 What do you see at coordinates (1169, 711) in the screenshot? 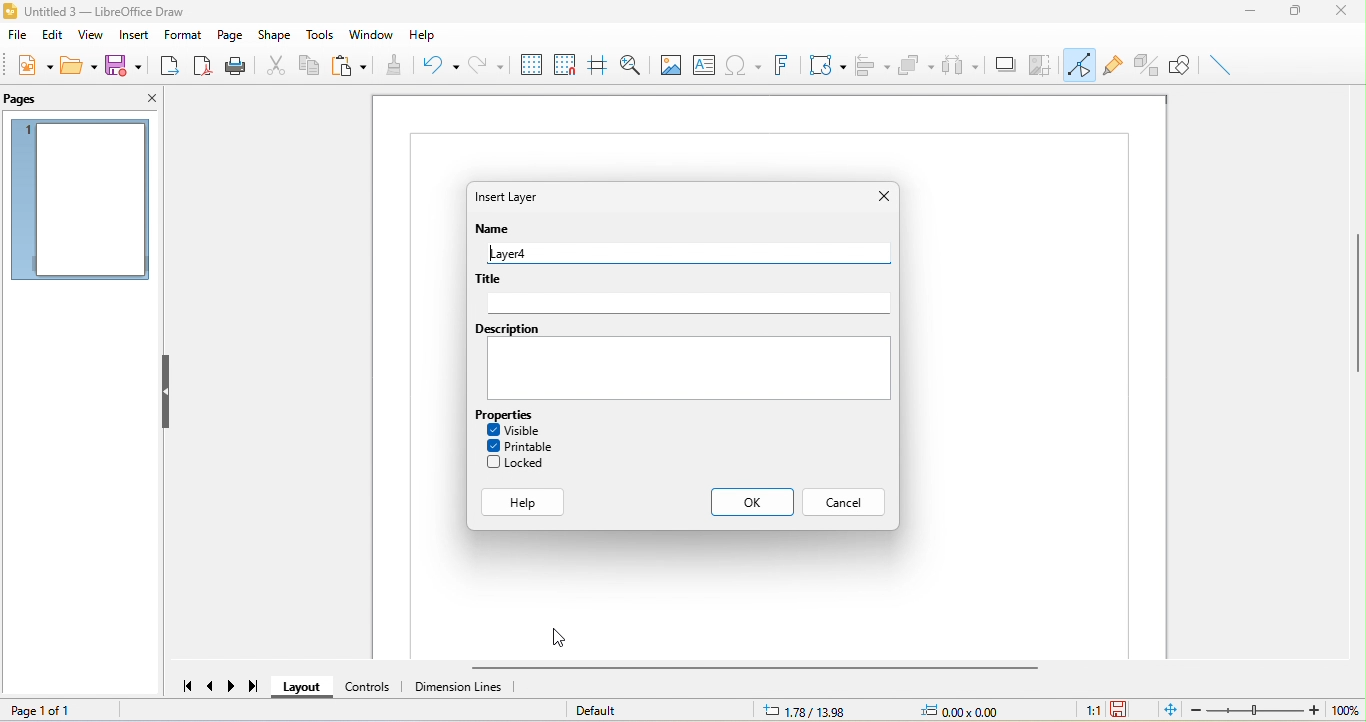
I see `fit page to current window` at bounding box center [1169, 711].